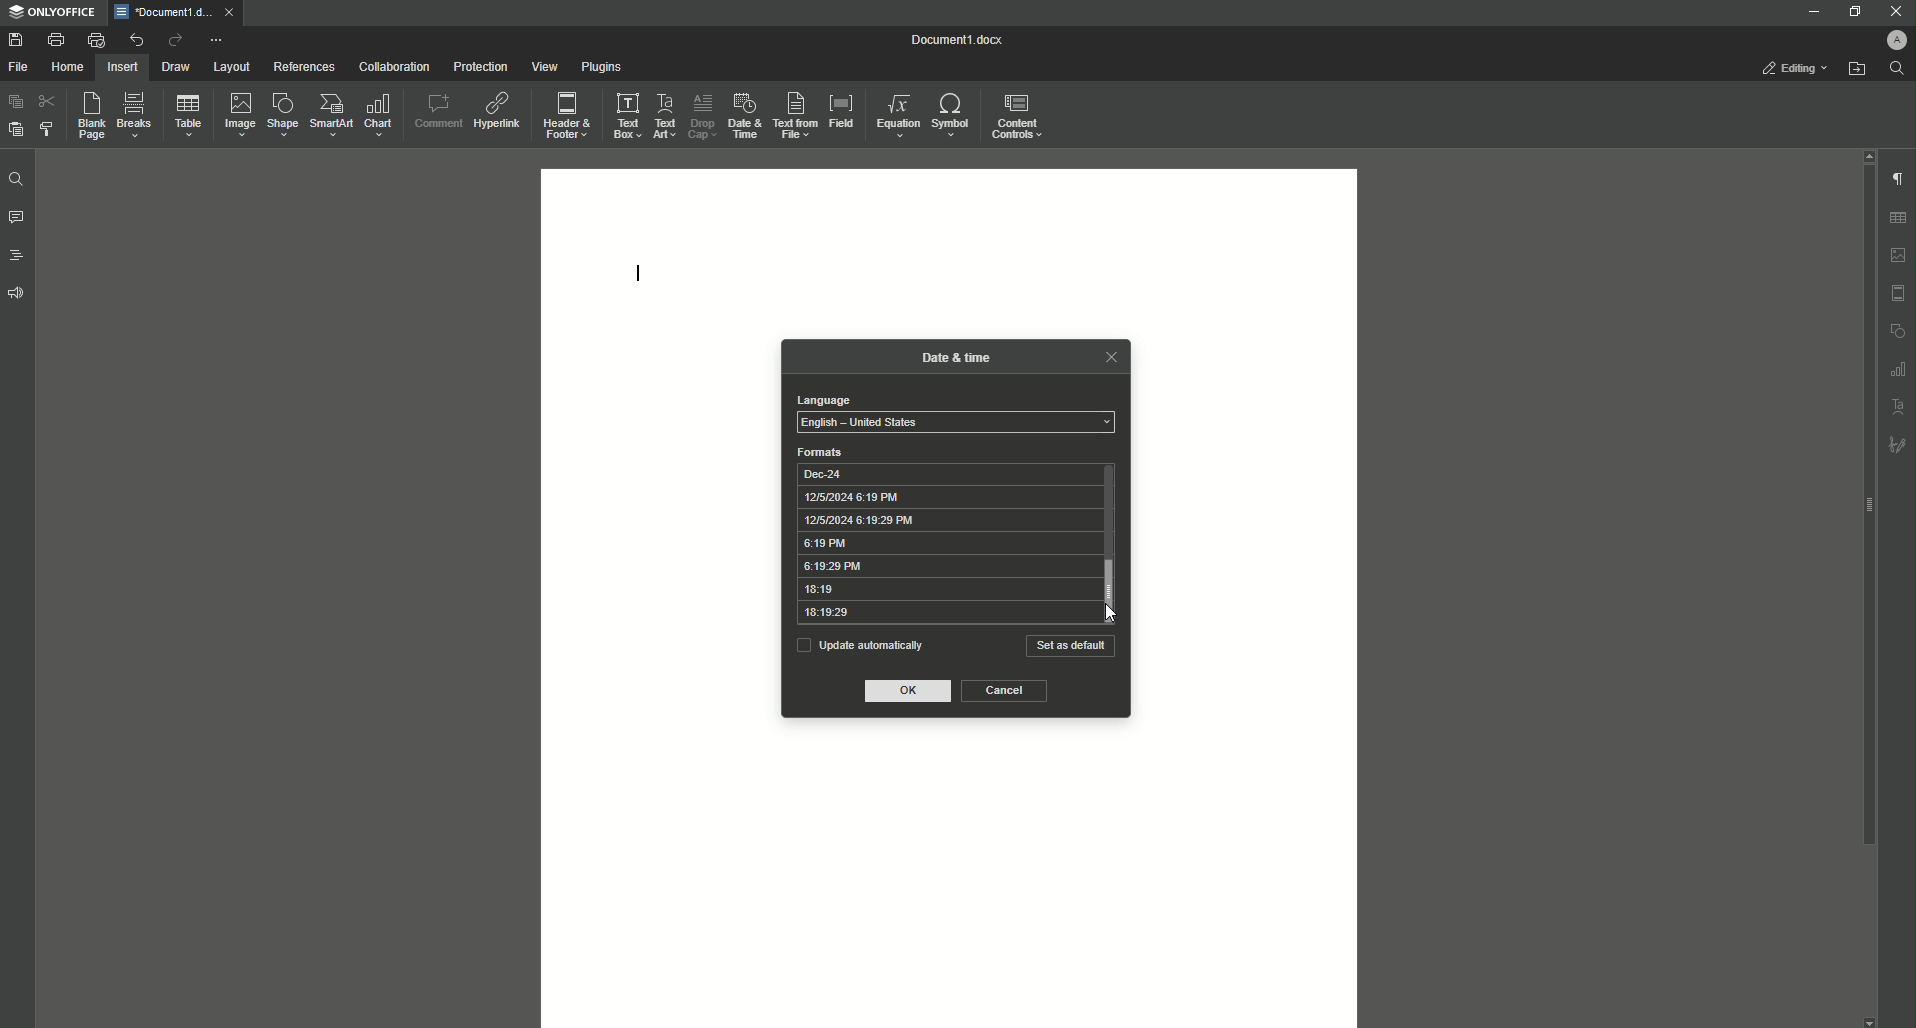 This screenshot has width=1916, height=1028. What do you see at coordinates (51, 13) in the screenshot?
I see `ONLYOFFICE` at bounding box center [51, 13].